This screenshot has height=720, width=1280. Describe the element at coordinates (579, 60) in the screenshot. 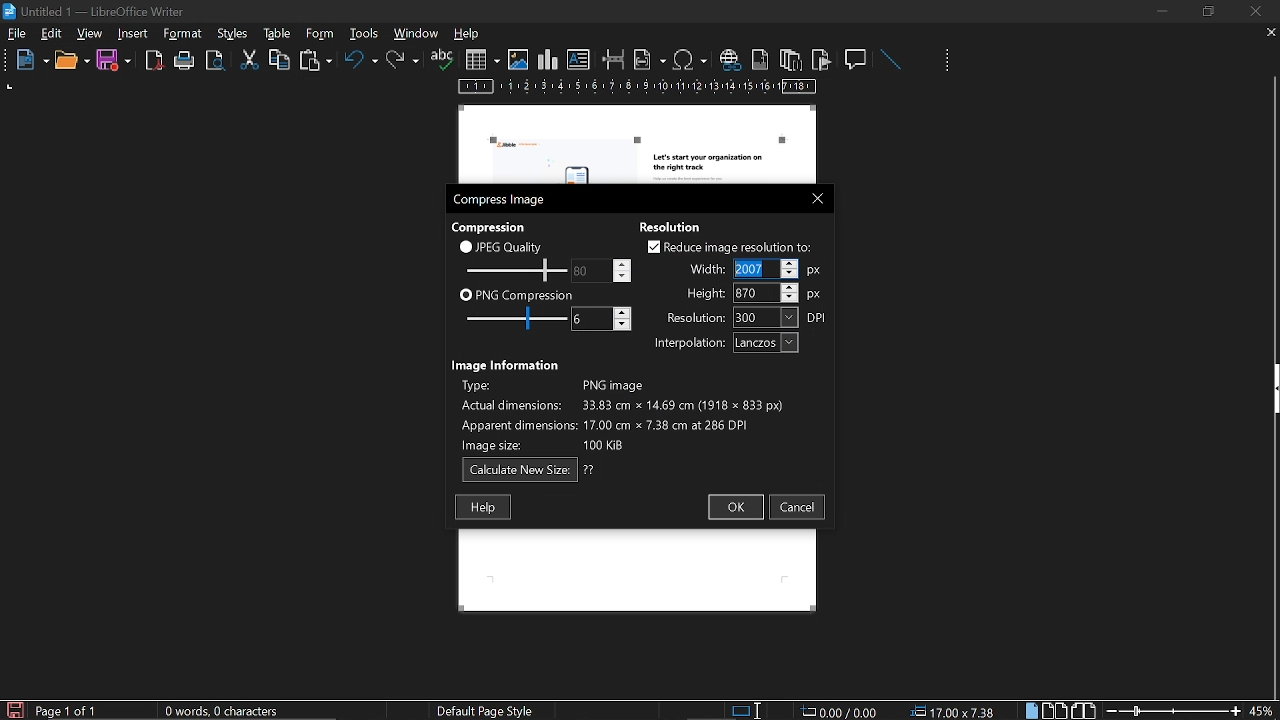

I see `insert text` at that location.